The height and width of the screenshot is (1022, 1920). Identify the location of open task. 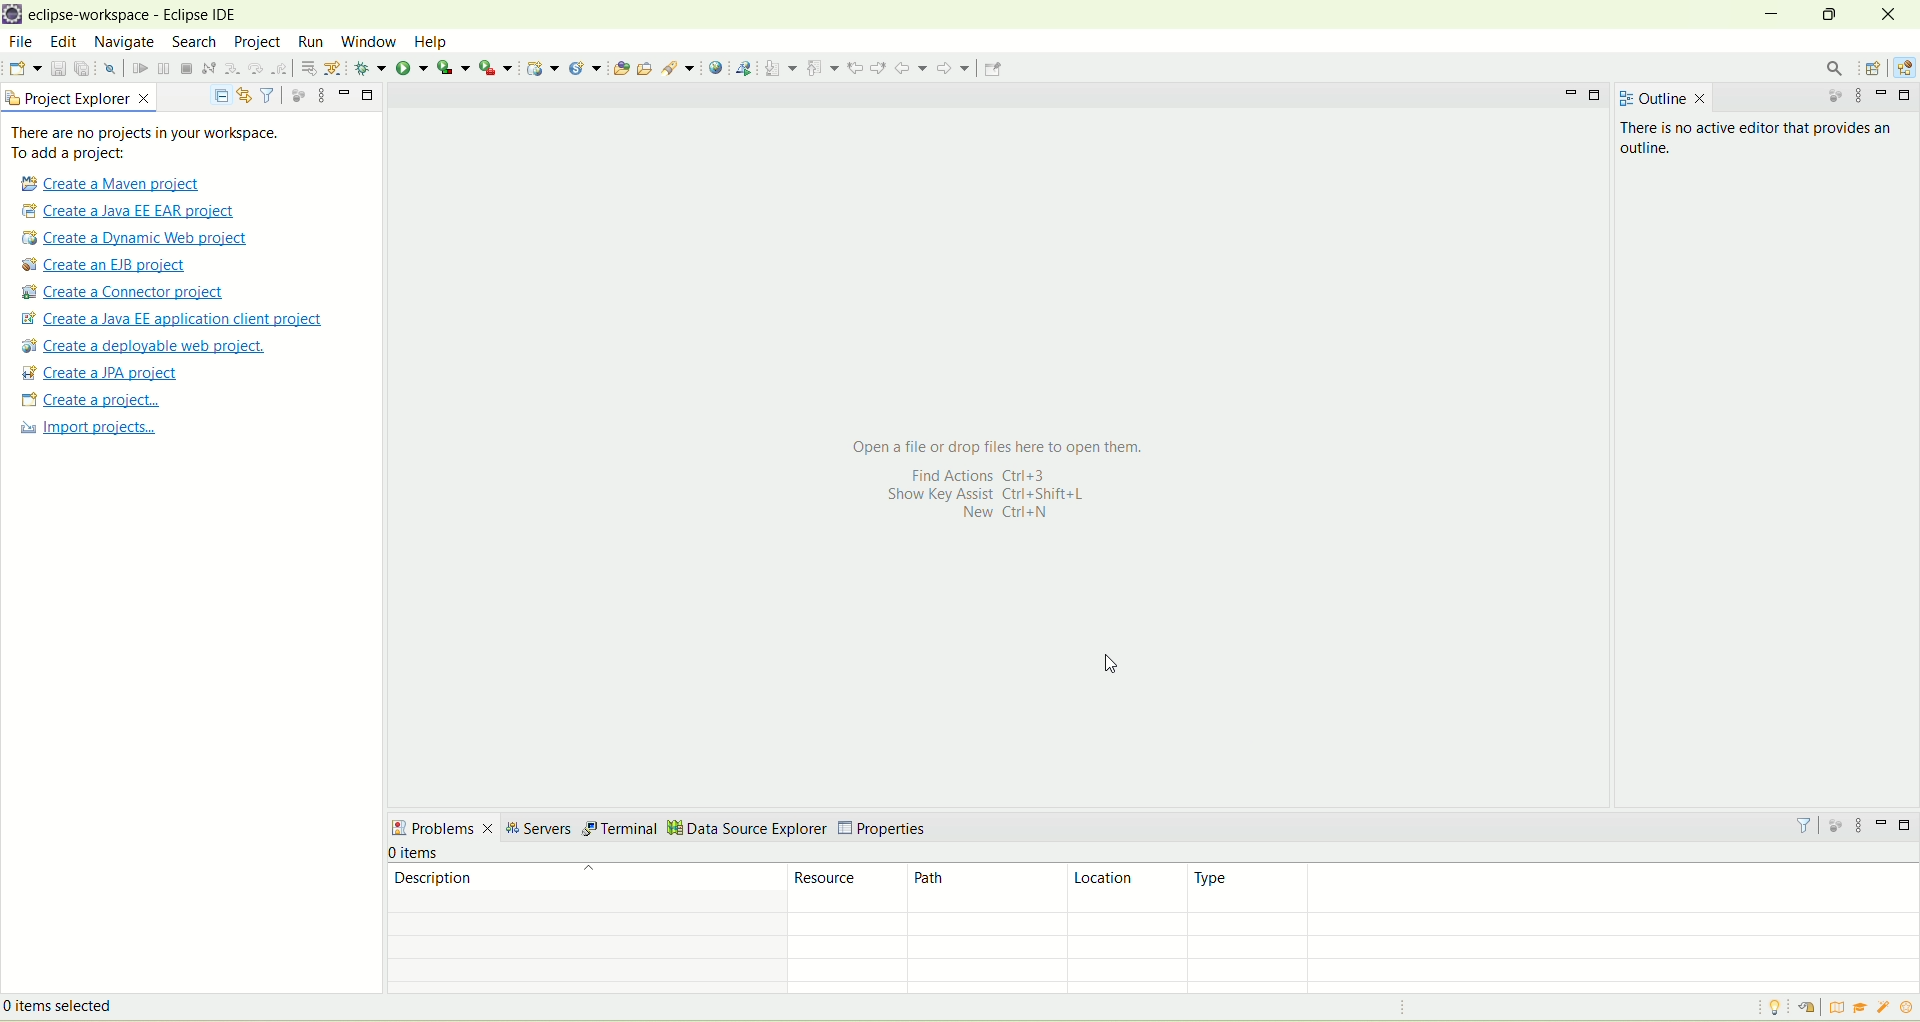
(726, 68).